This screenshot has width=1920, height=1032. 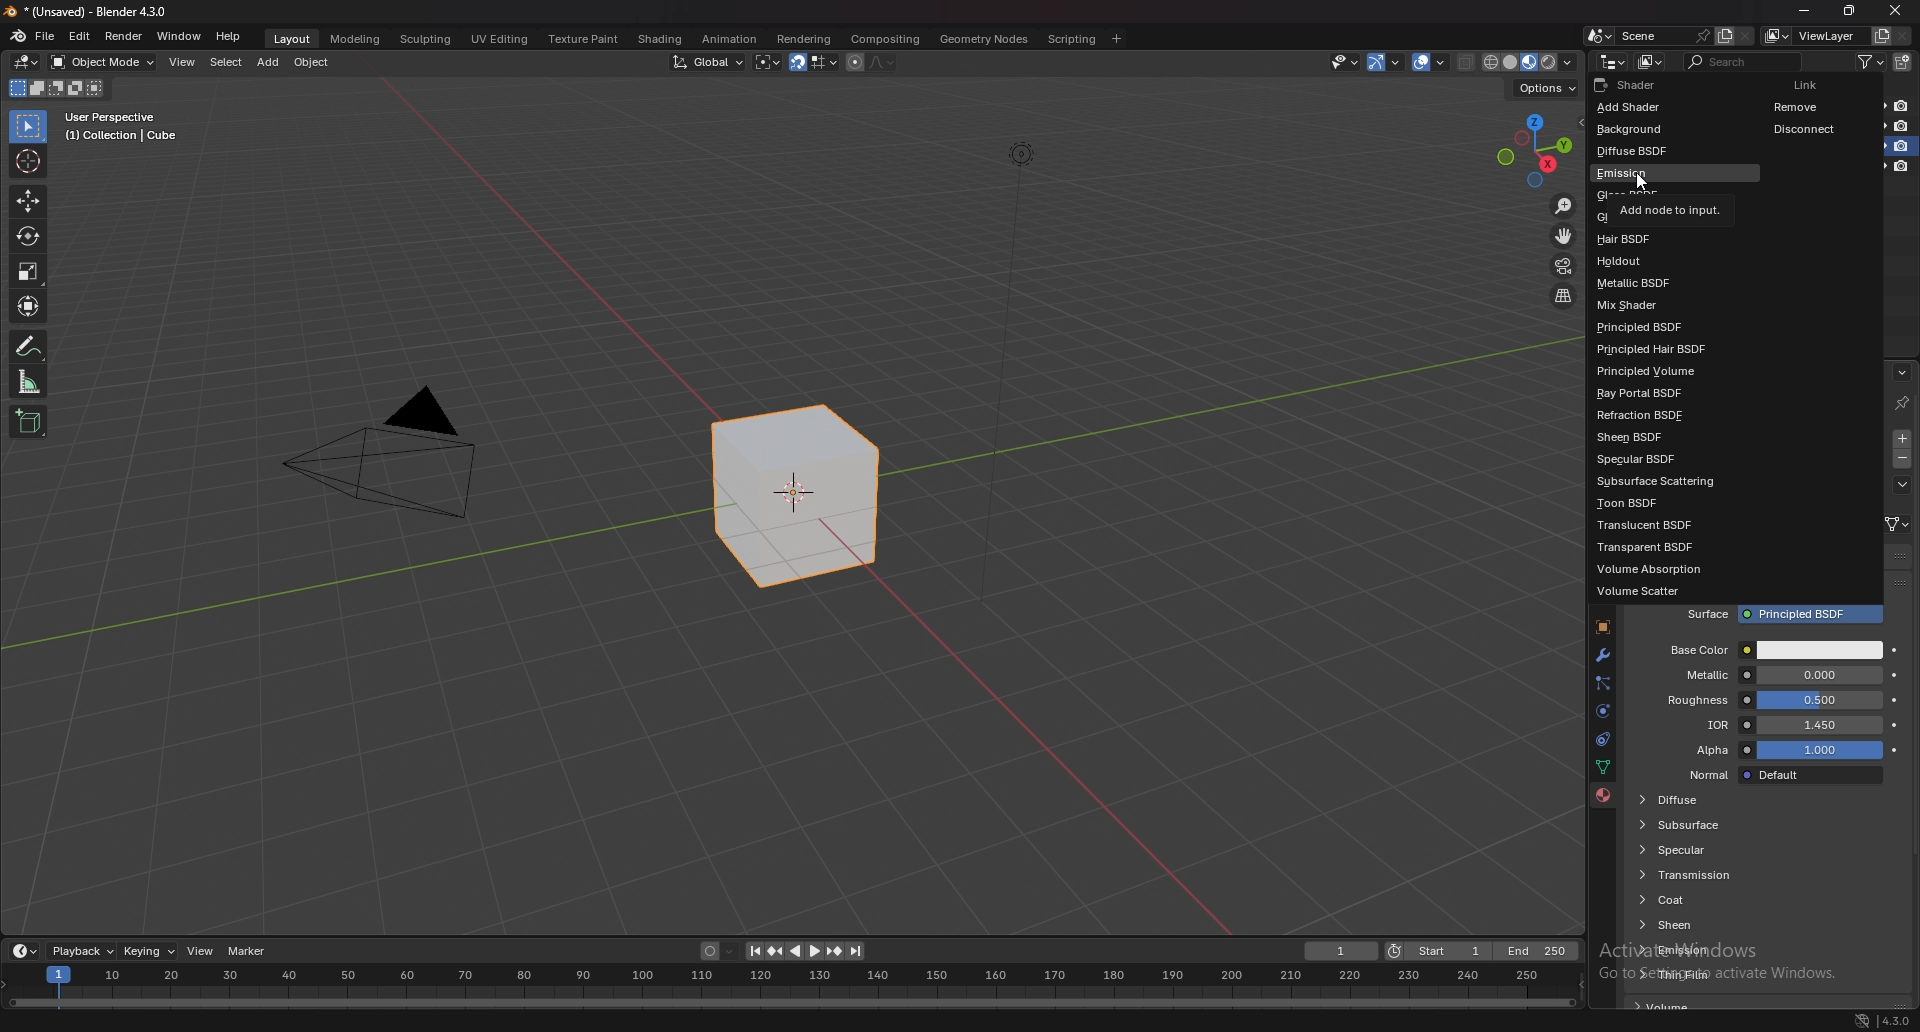 What do you see at coordinates (247, 950) in the screenshot?
I see `marker` at bounding box center [247, 950].